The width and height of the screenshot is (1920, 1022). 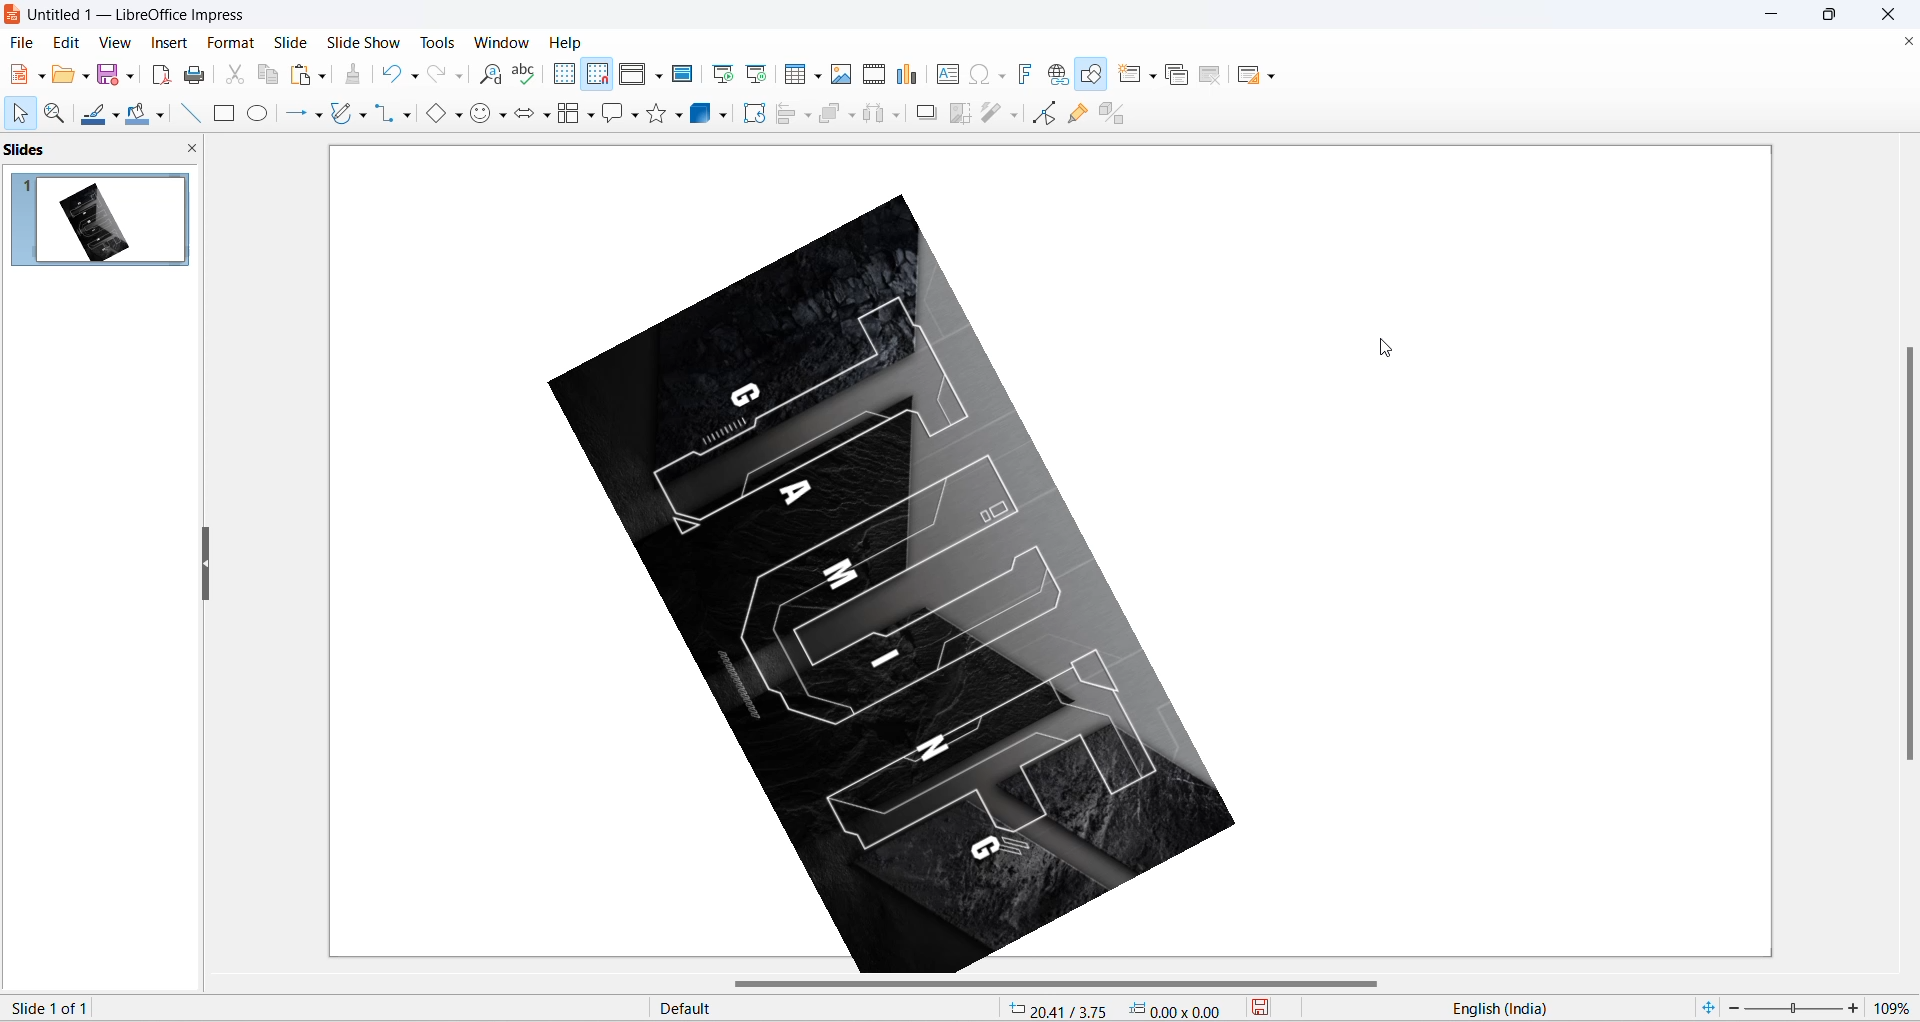 I want to click on print, so click(x=201, y=75).